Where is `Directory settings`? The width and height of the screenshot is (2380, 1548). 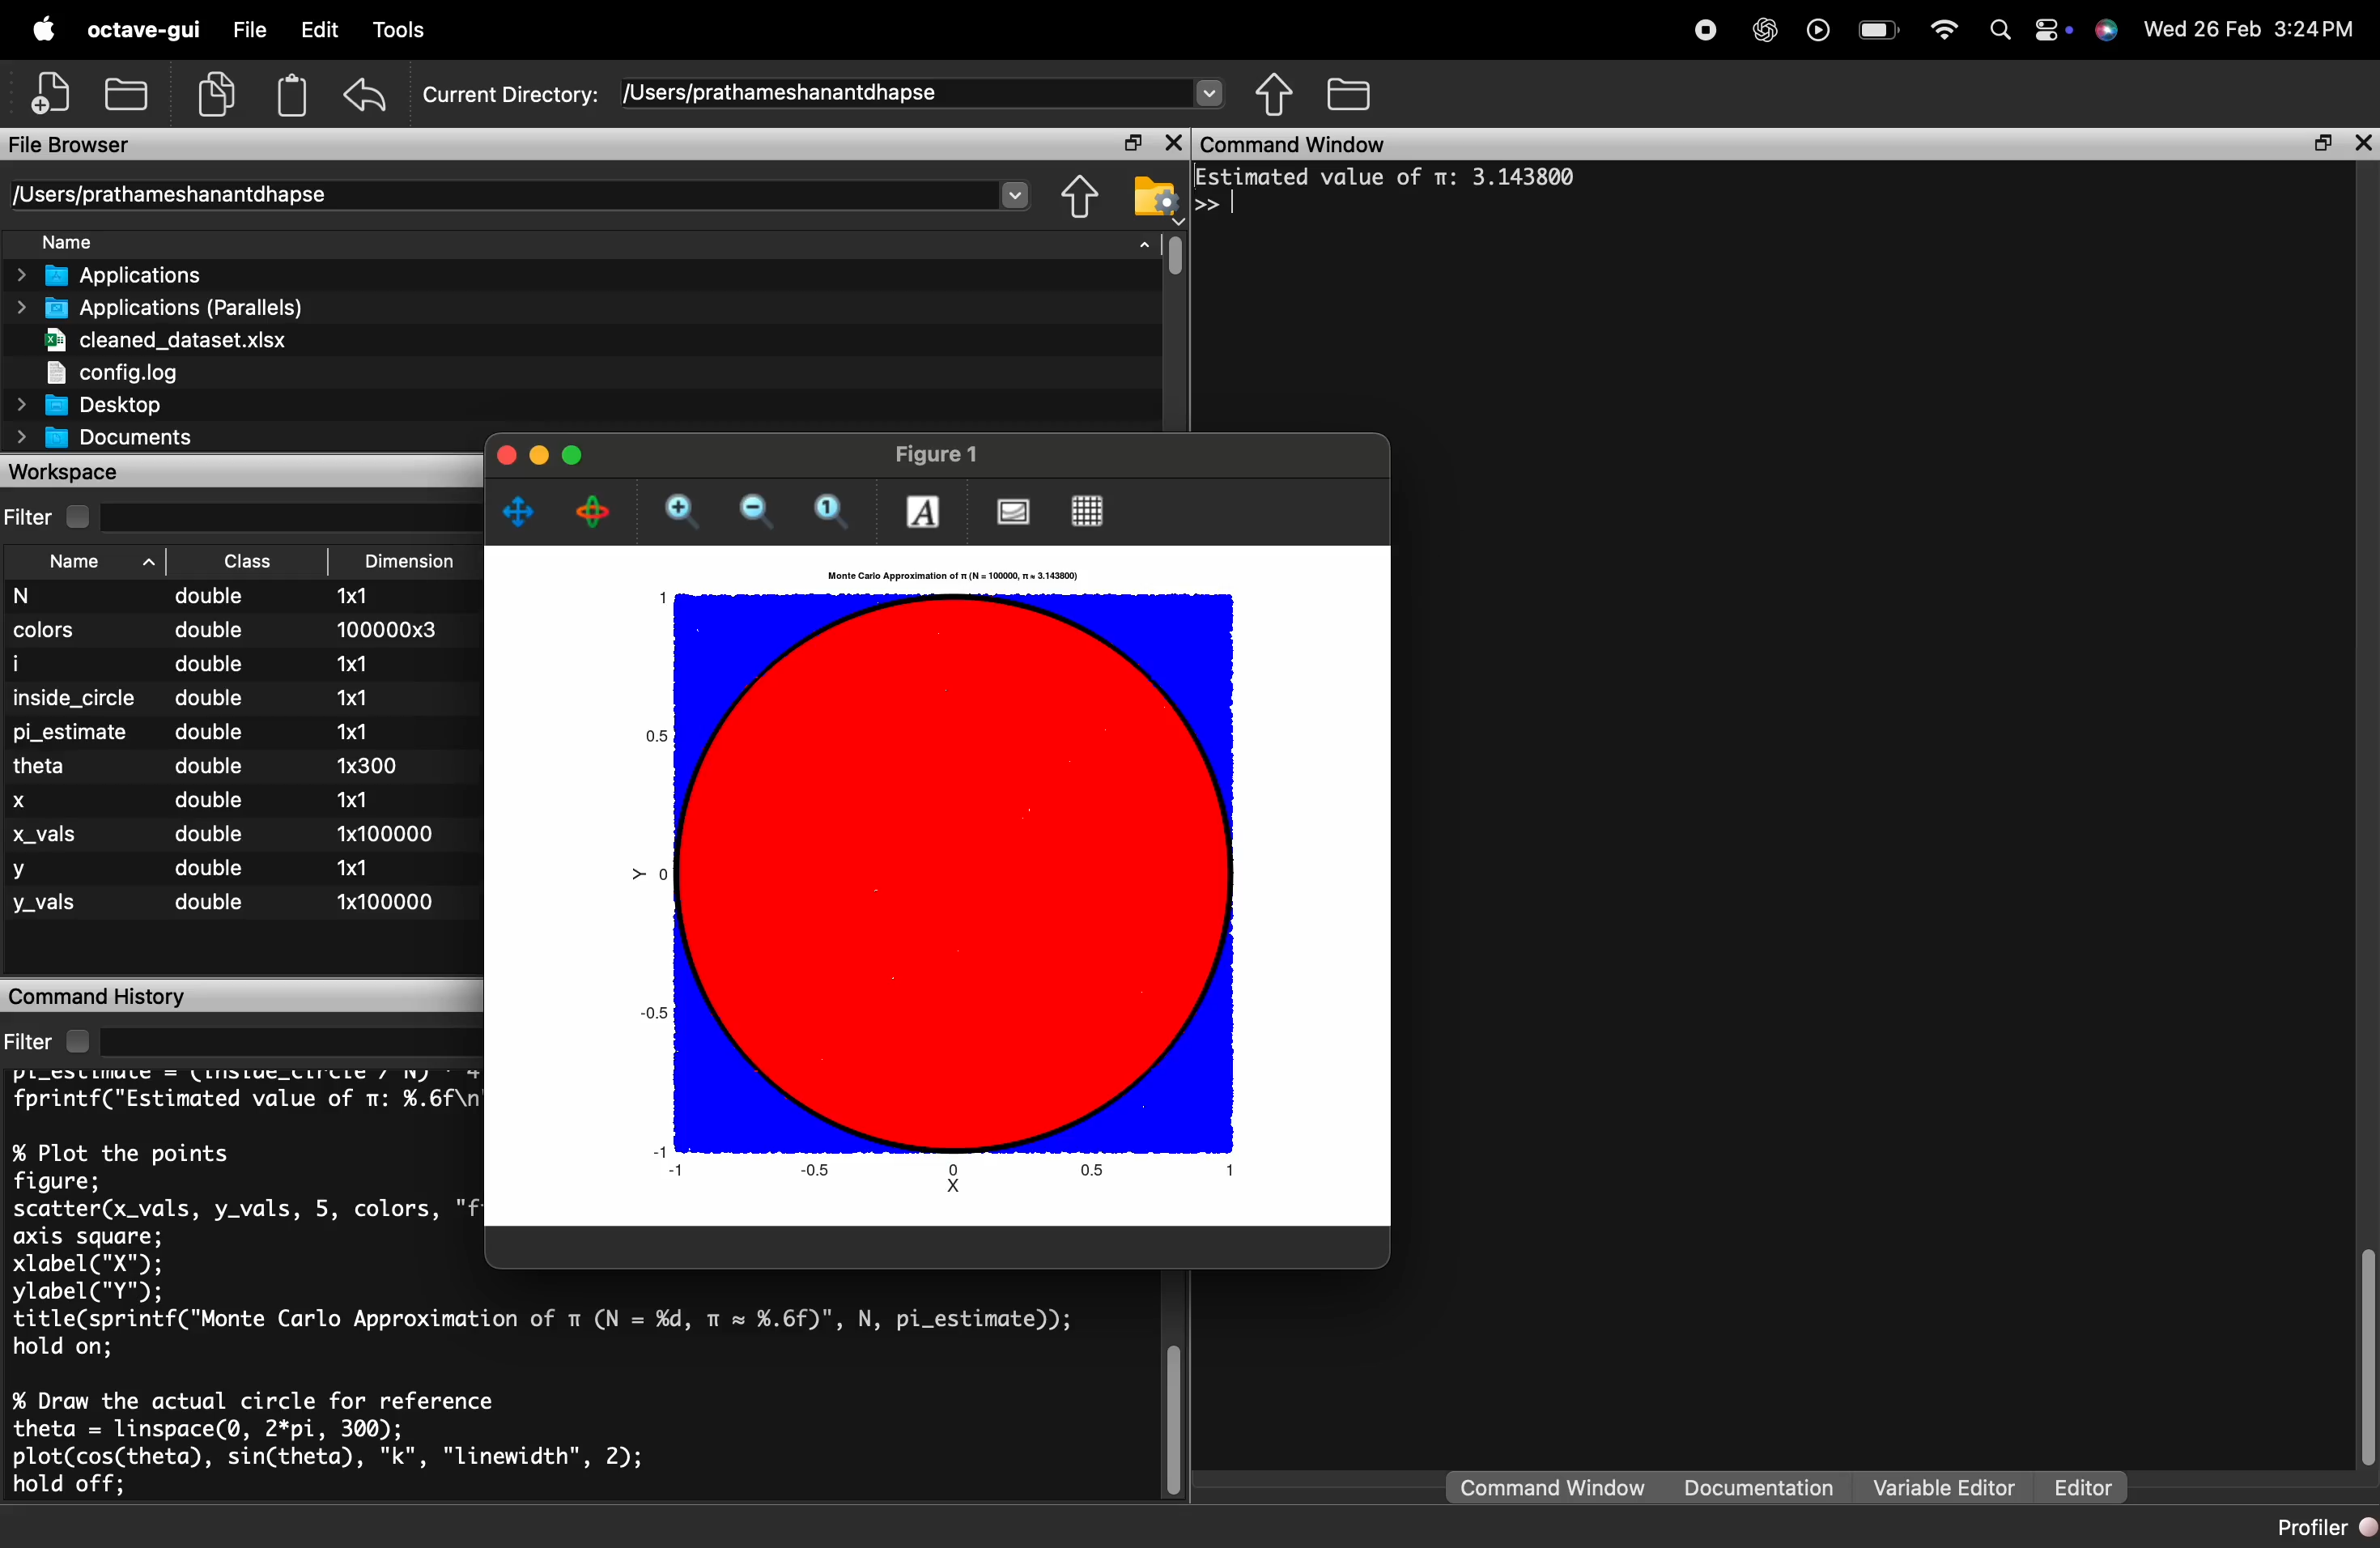
Directory settings is located at coordinates (1155, 194).